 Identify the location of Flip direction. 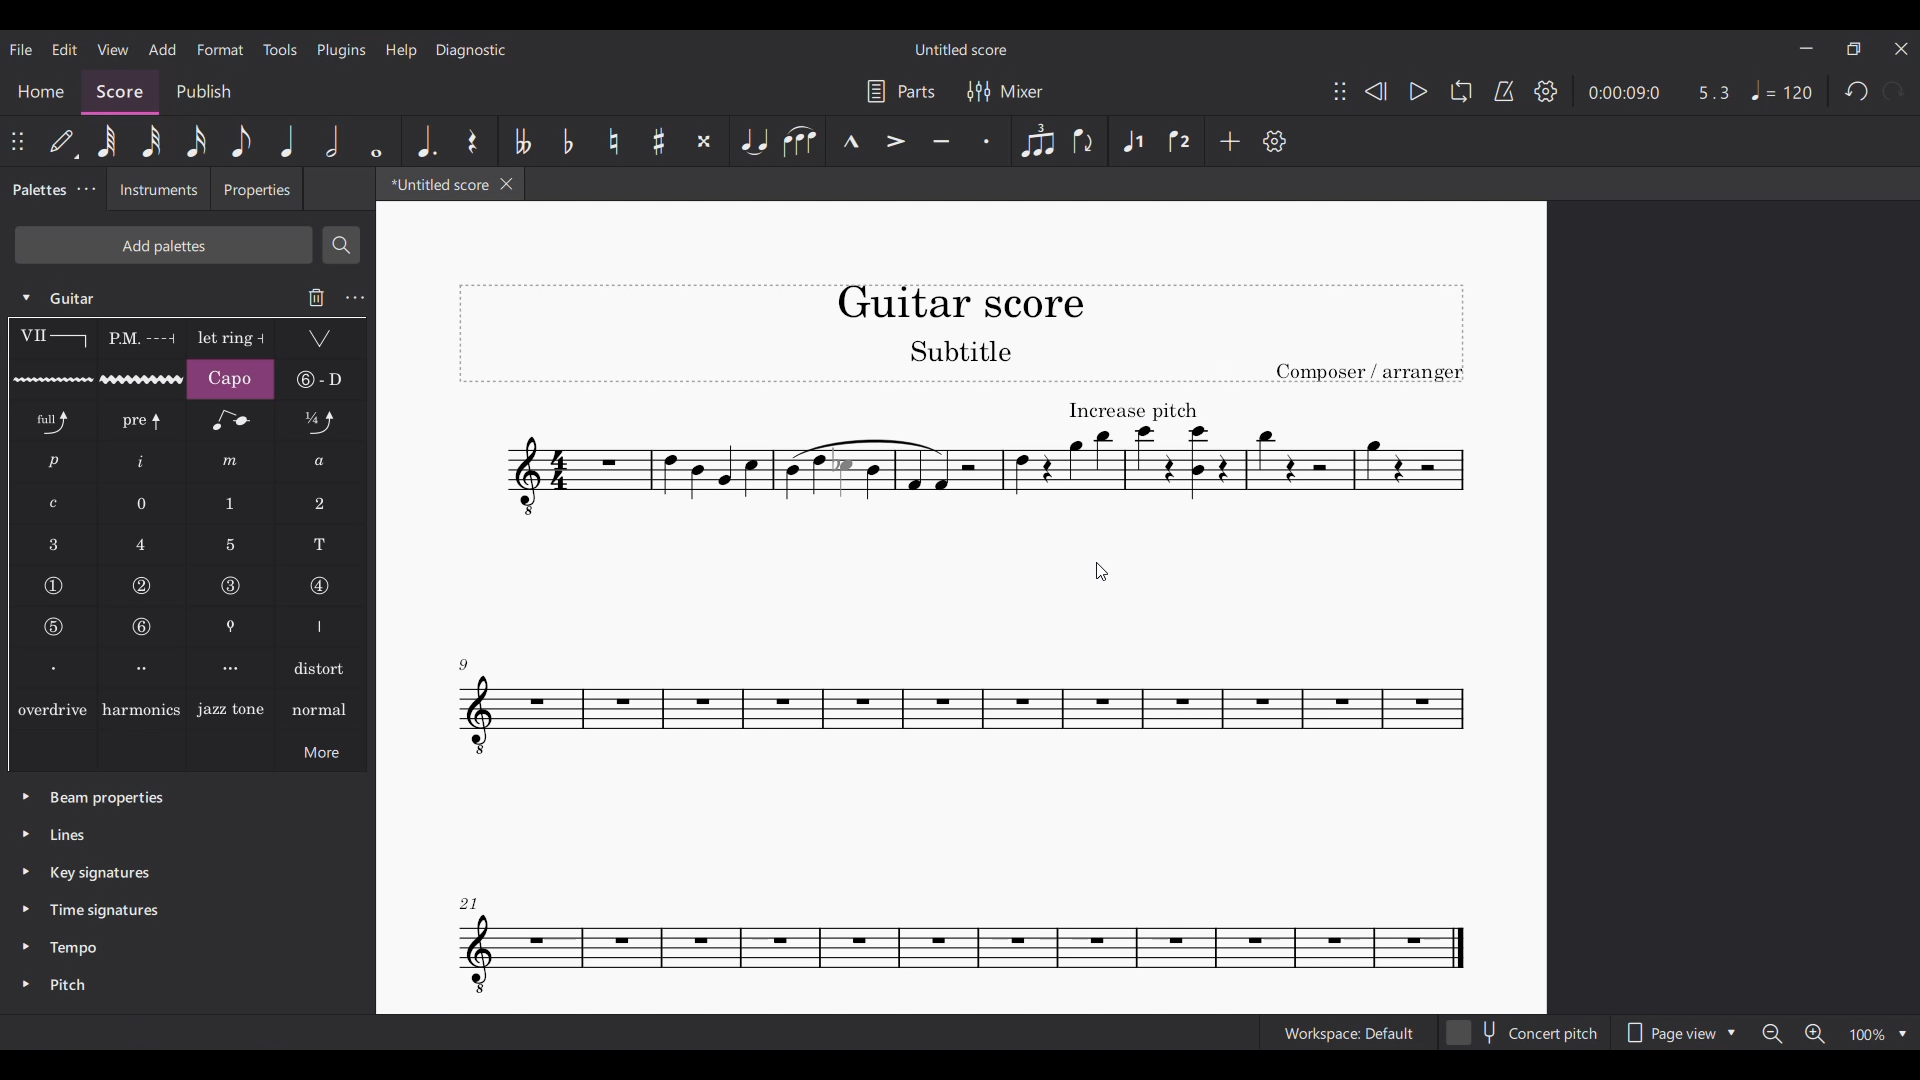
(1085, 141).